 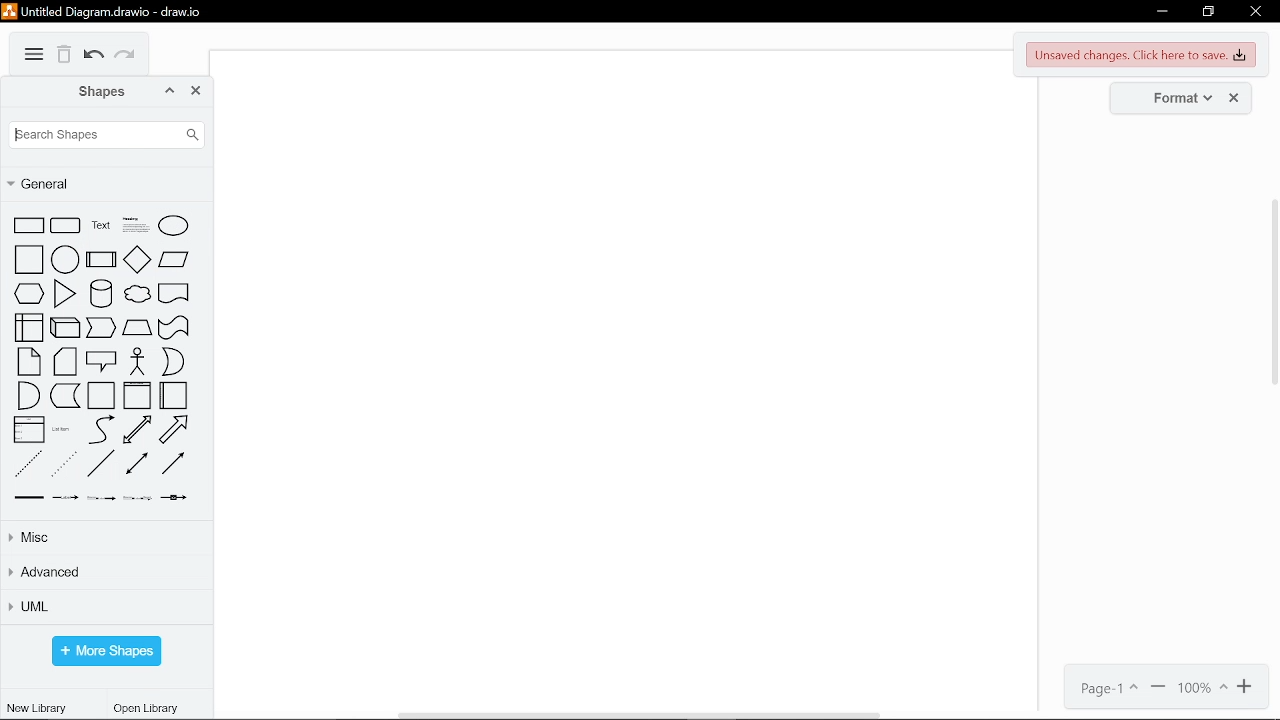 What do you see at coordinates (174, 328) in the screenshot?
I see `tape` at bounding box center [174, 328].